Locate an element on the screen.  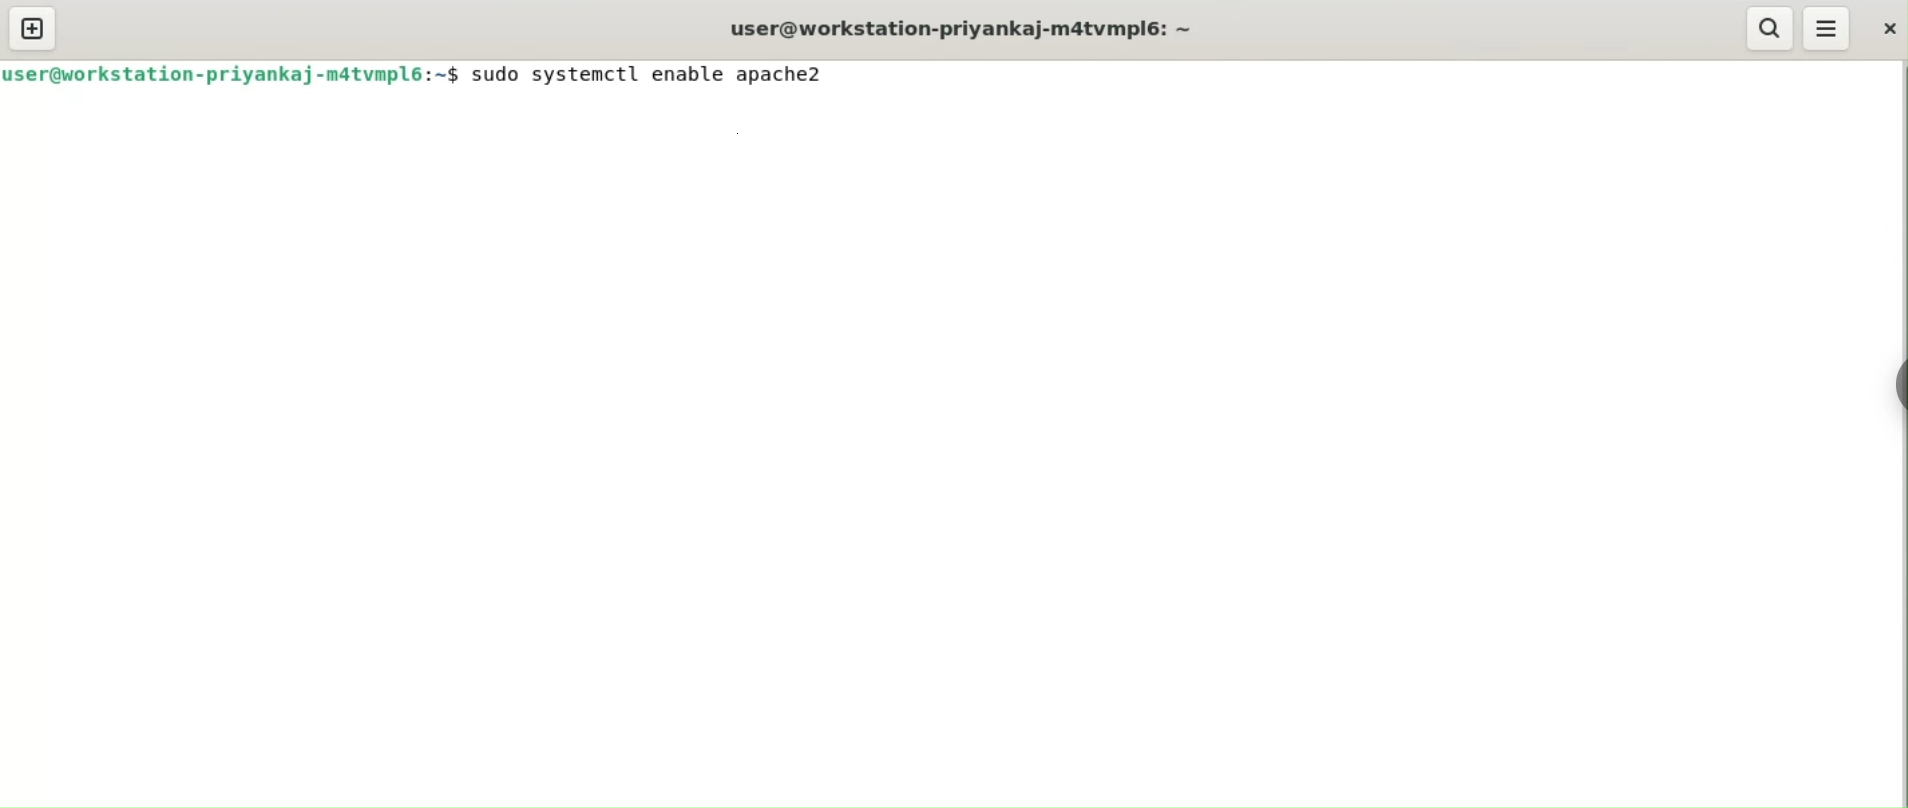
user@workstation-priyankaj-m4tvmpl6:~ is located at coordinates (957, 28).